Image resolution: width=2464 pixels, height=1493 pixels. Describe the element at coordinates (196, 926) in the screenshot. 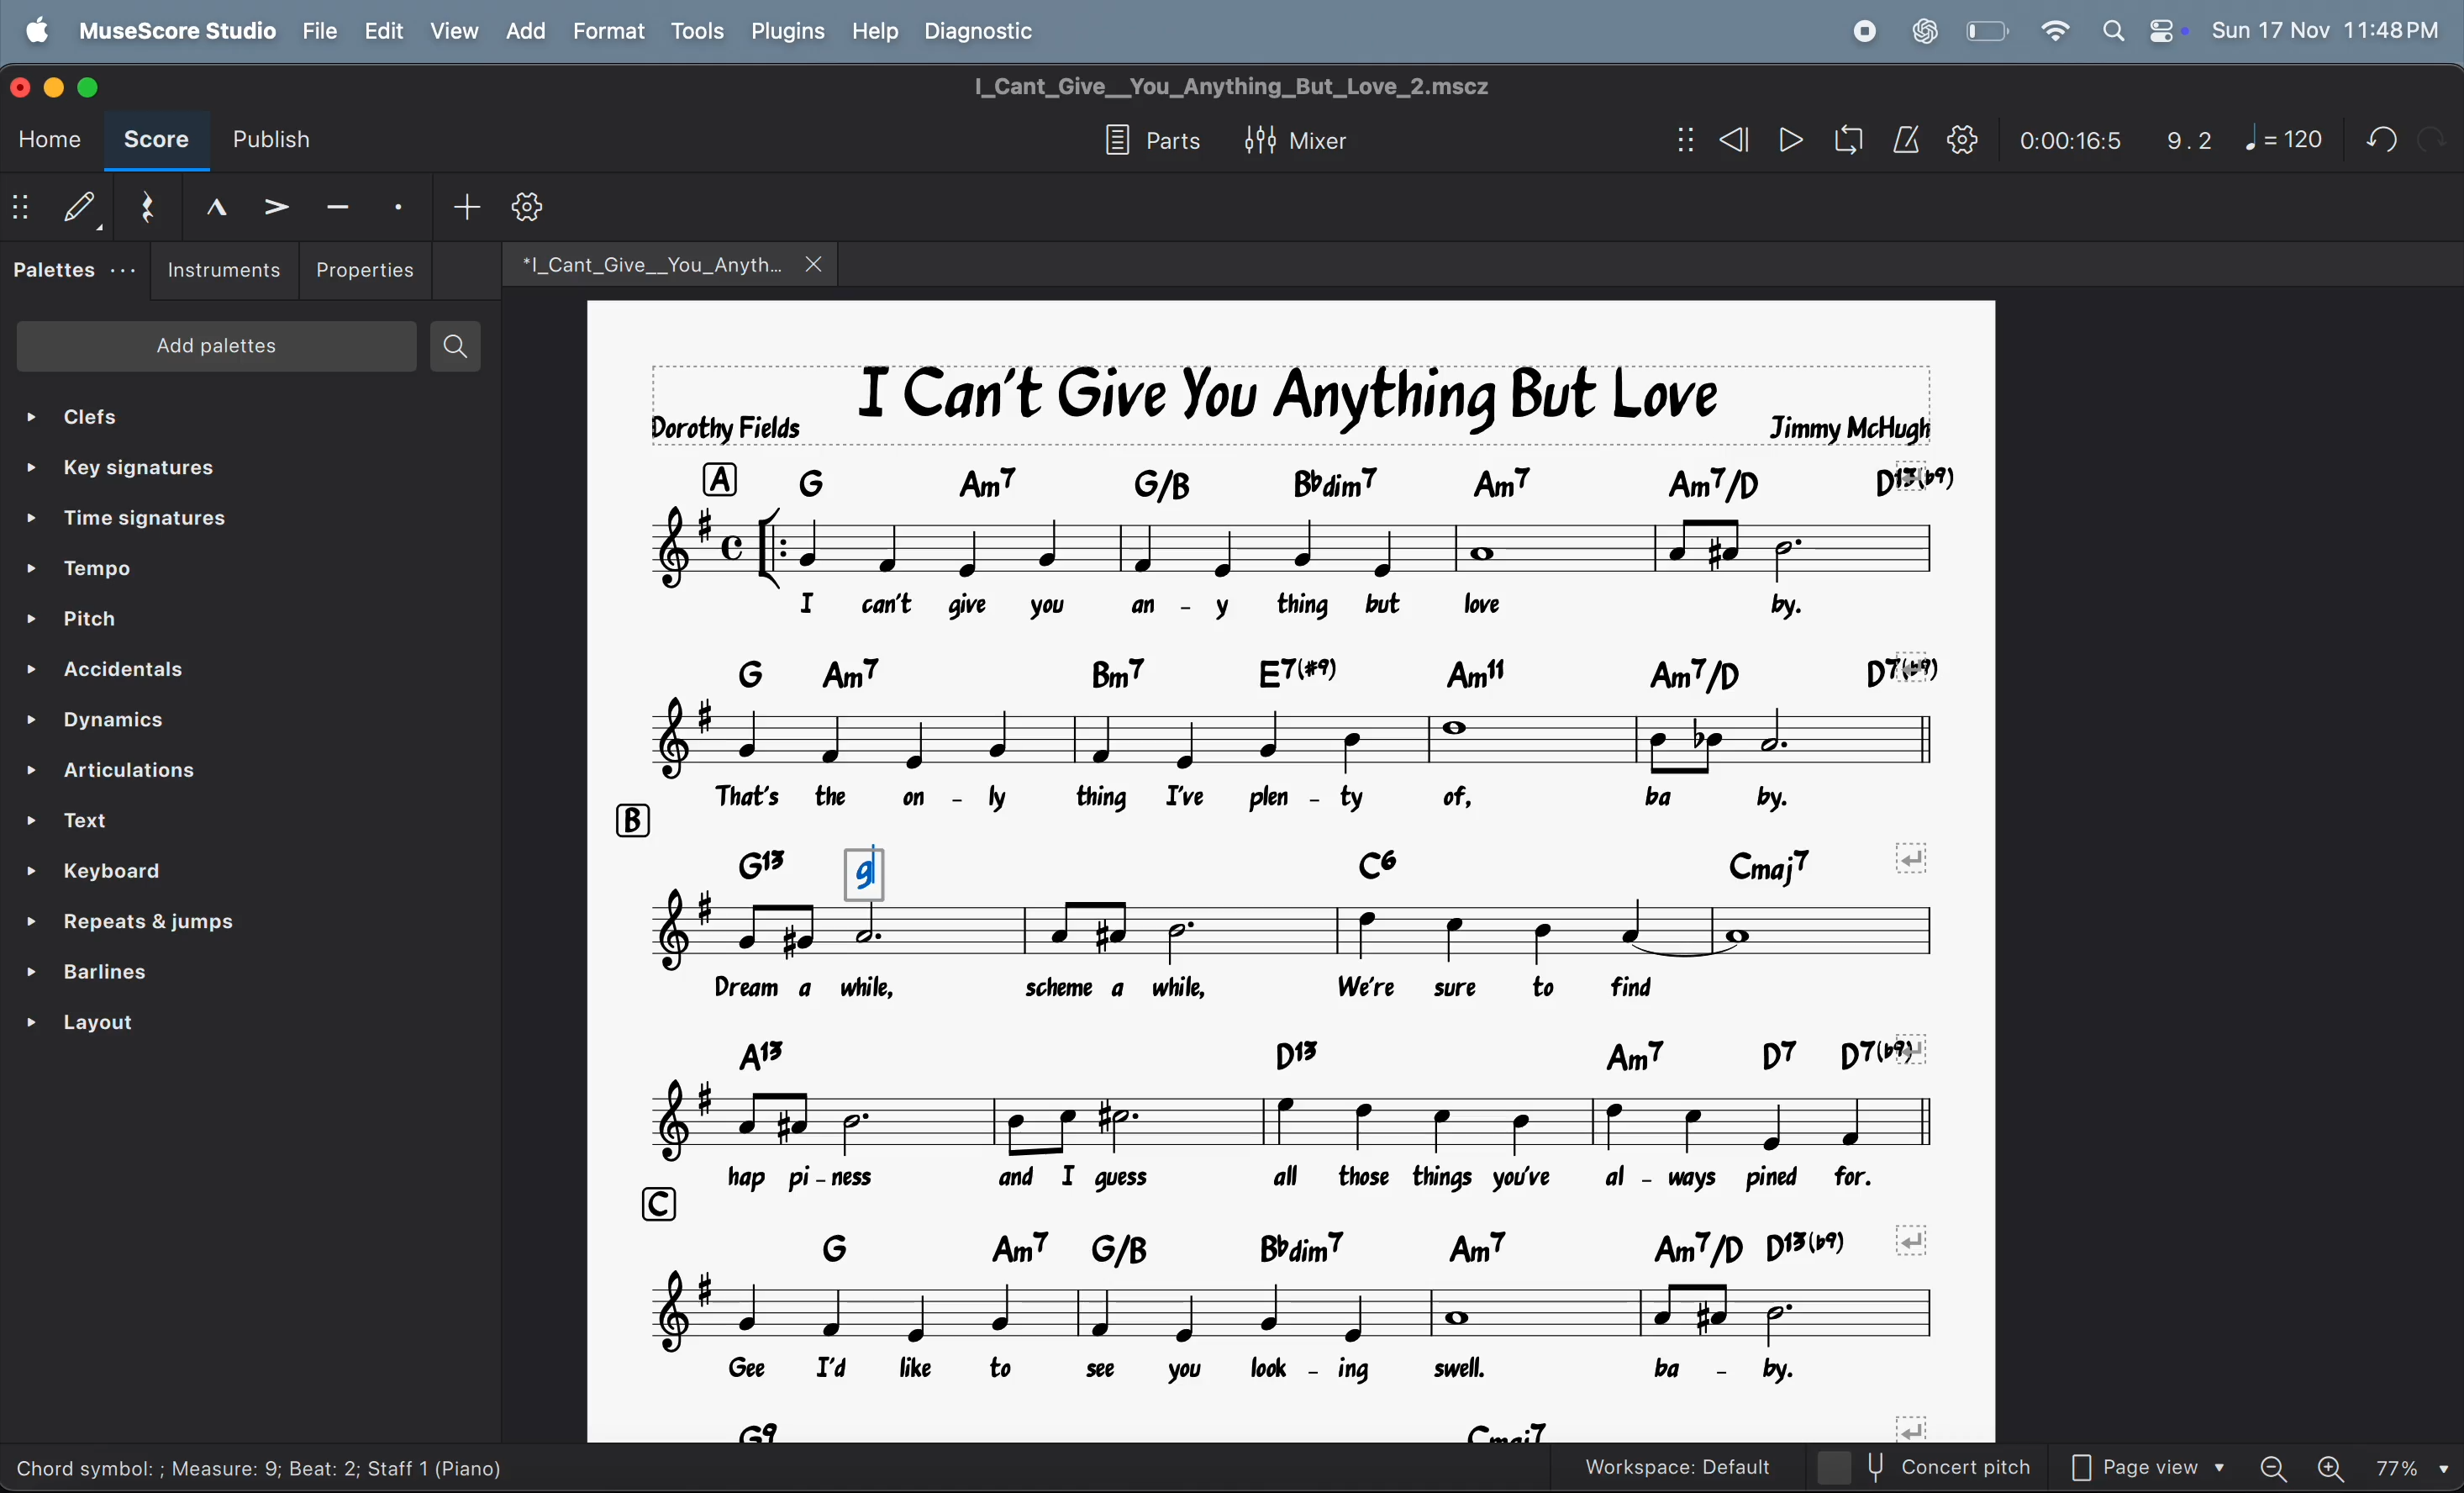

I see `repeats and jump` at that location.